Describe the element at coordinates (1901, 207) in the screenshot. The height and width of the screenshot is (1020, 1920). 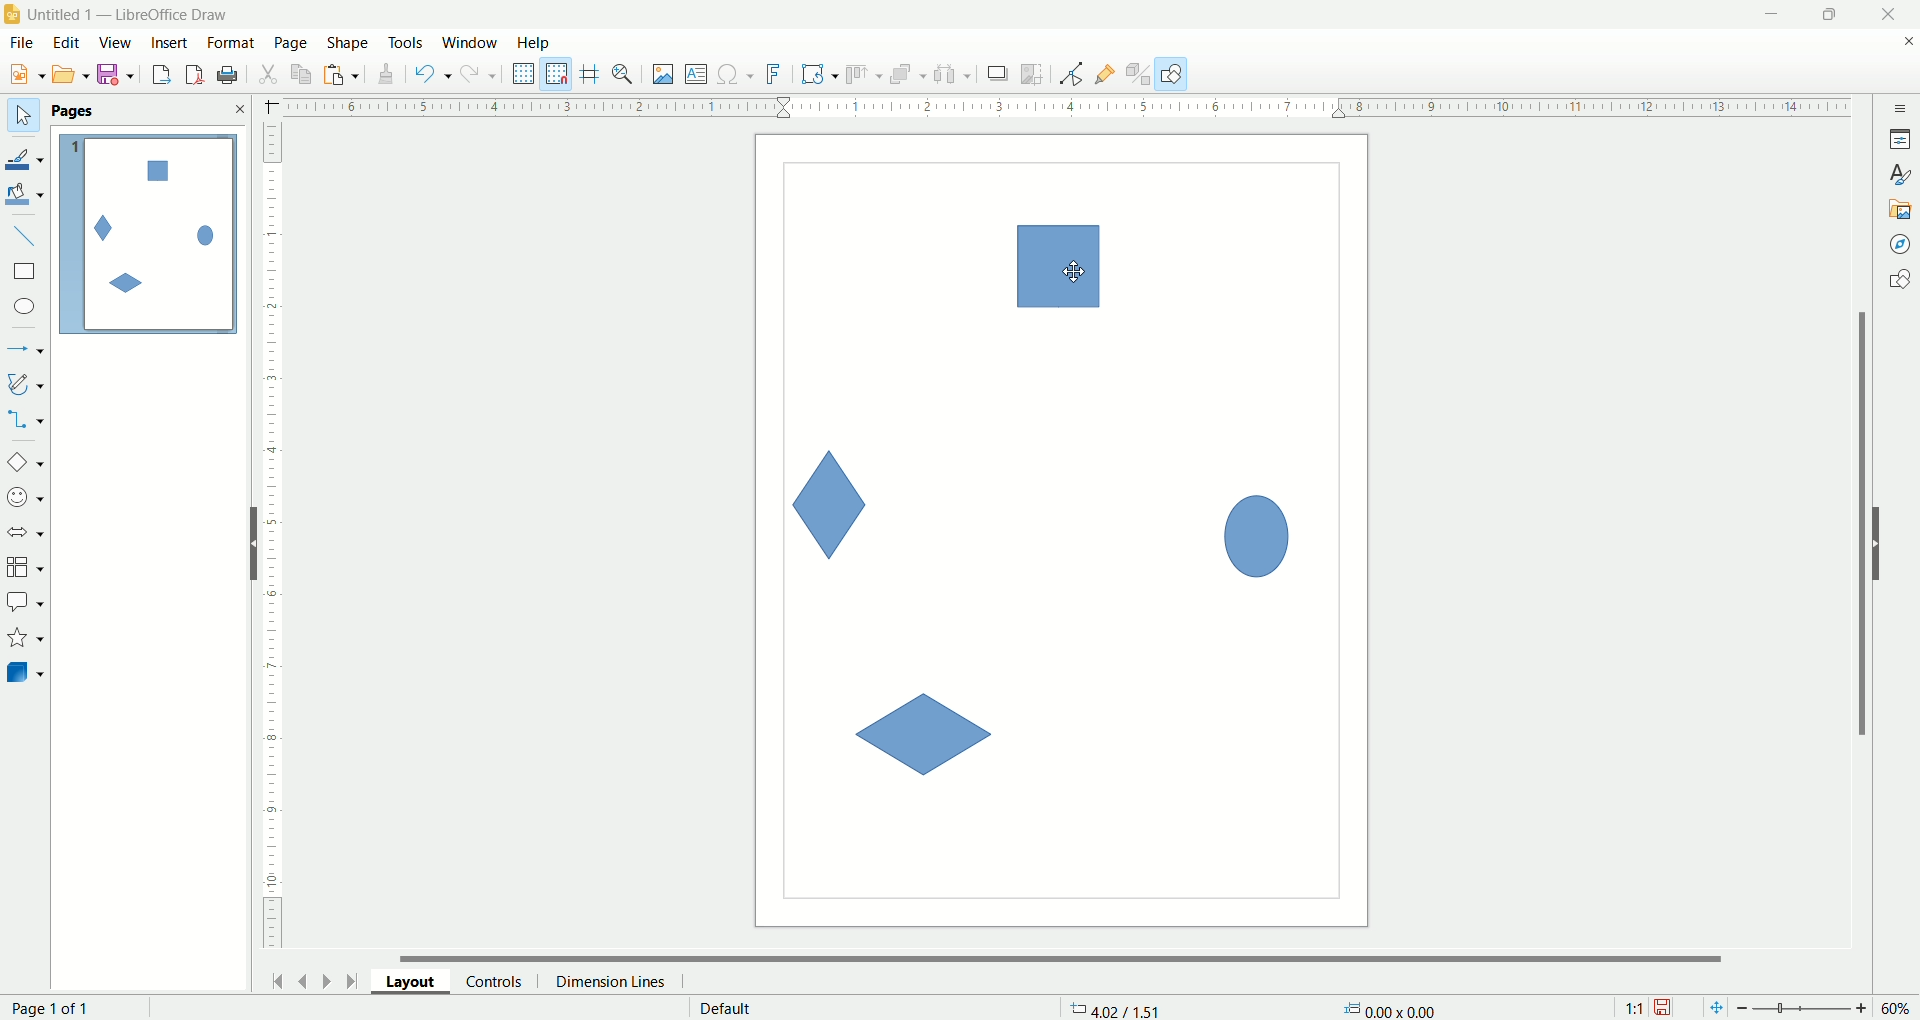
I see `gallery` at that location.